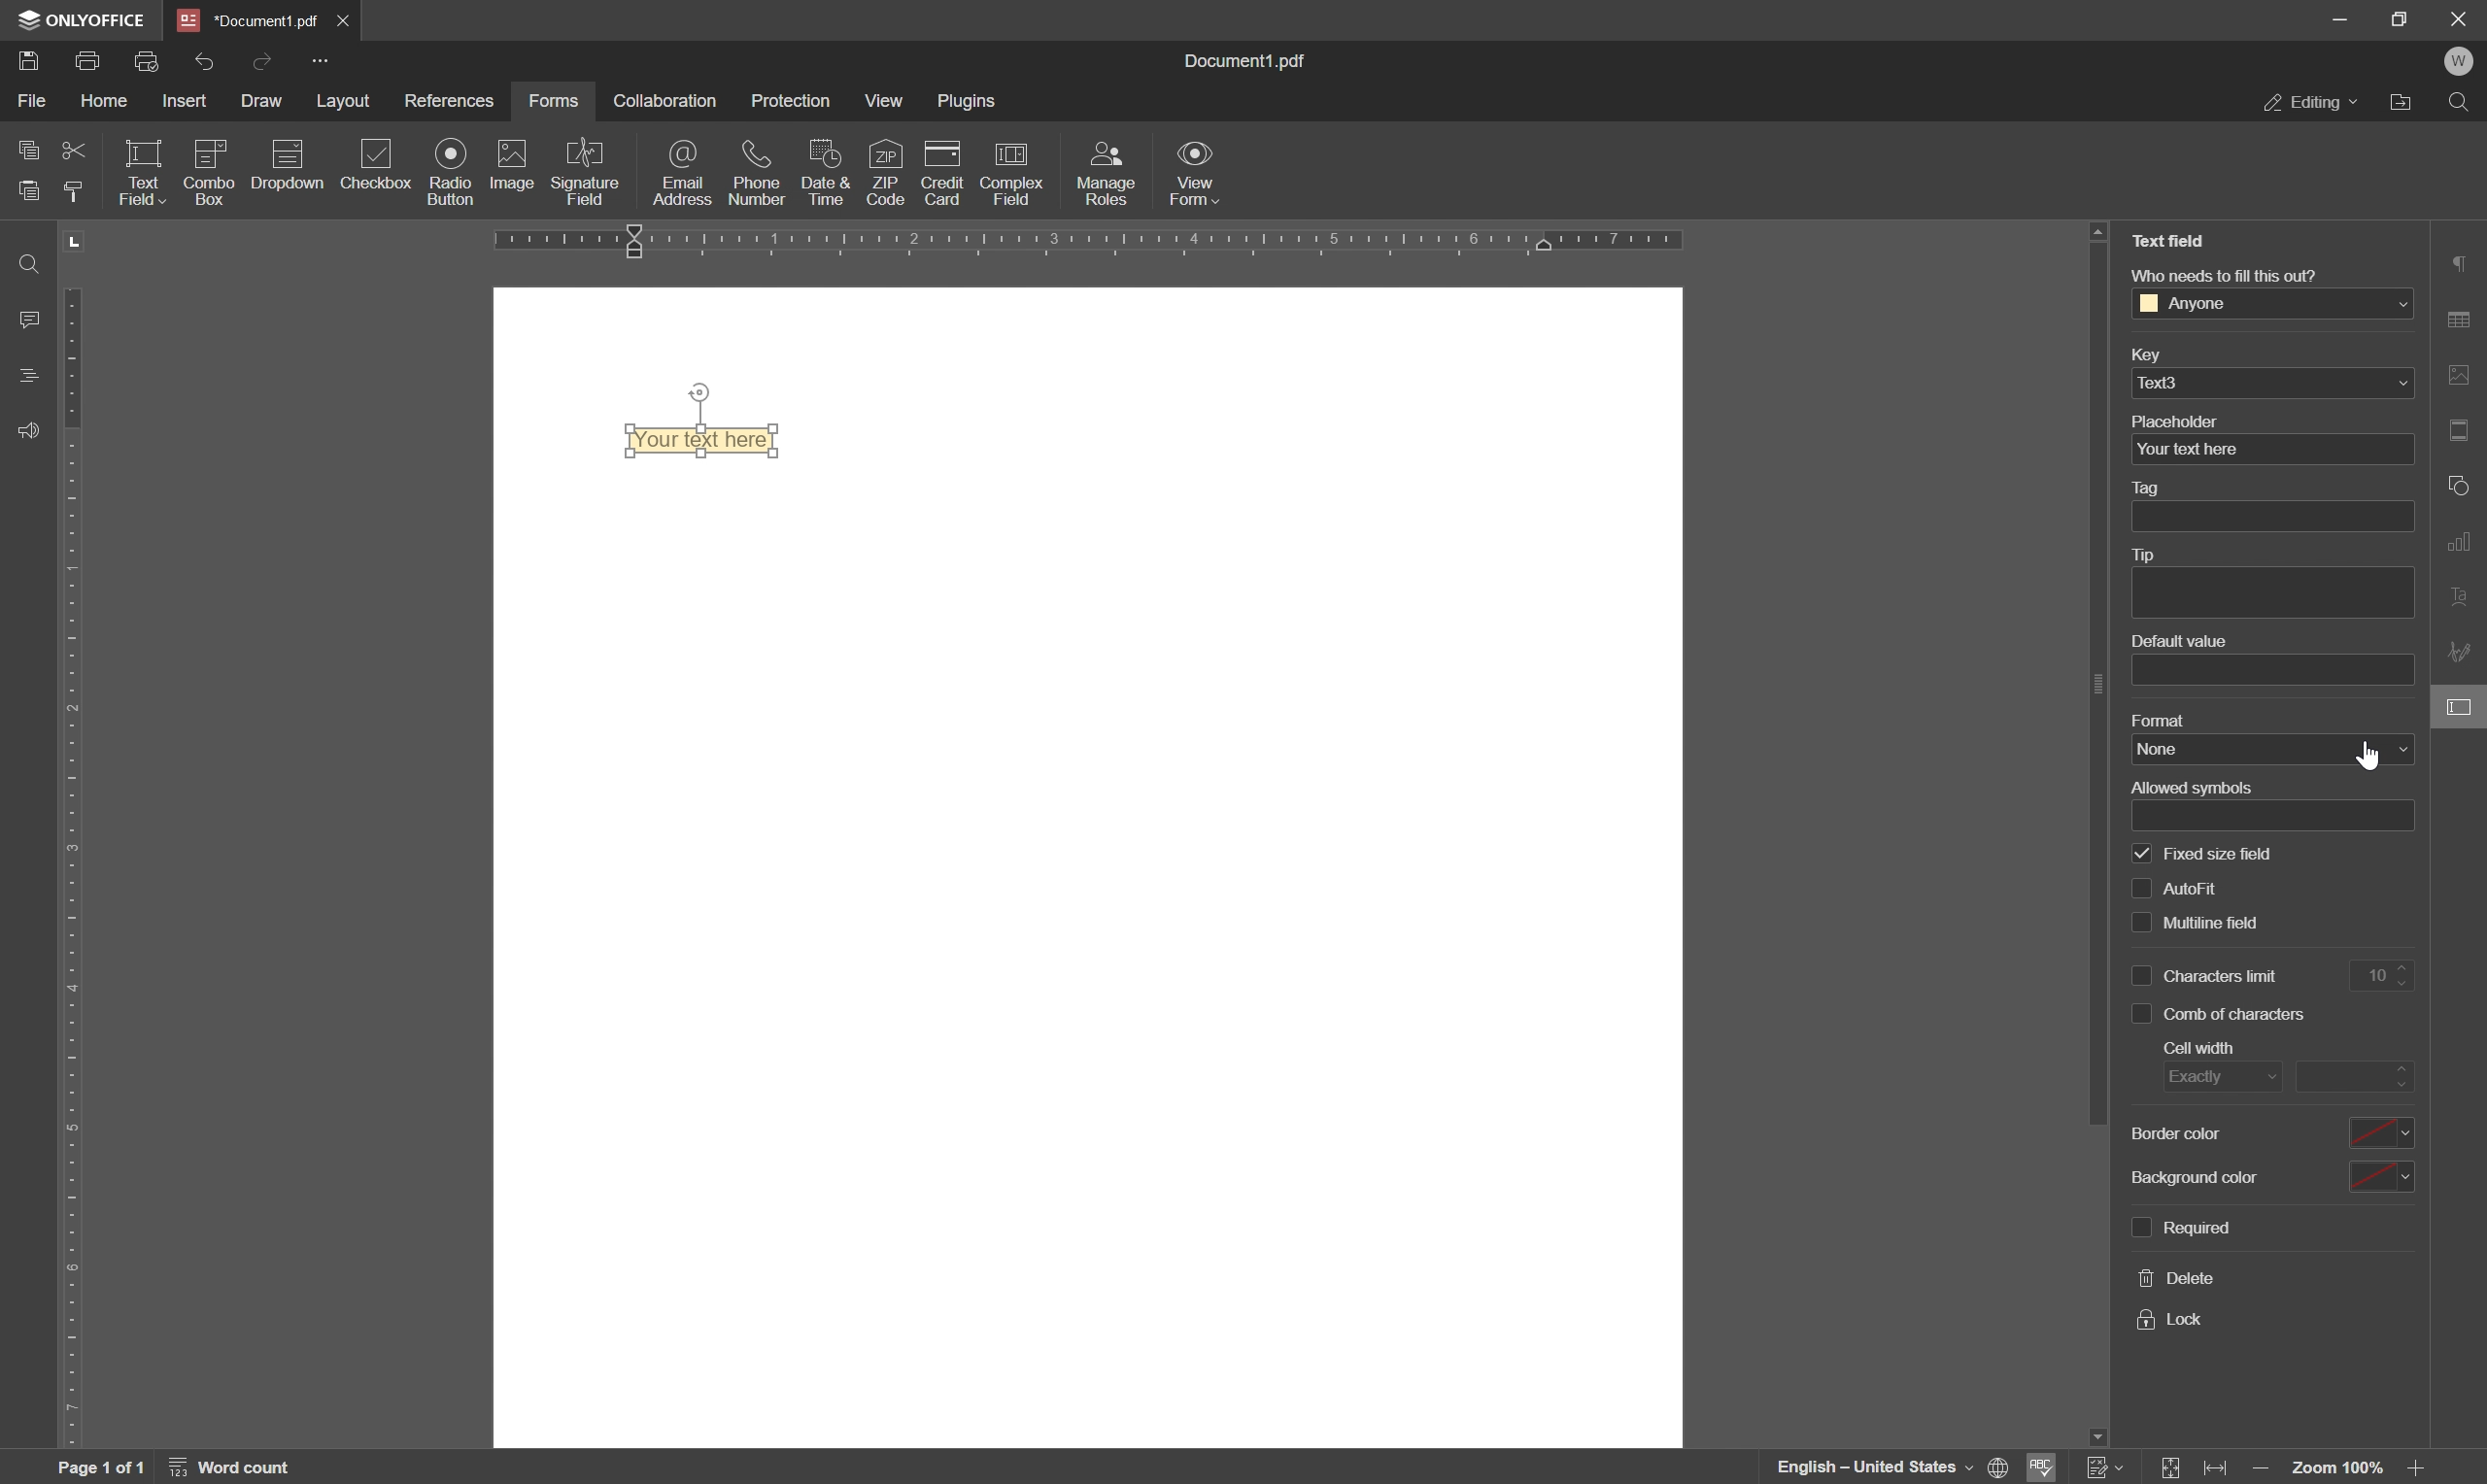 This screenshot has height=1484, width=2487. Describe the element at coordinates (2397, 305) in the screenshot. I see `drop down` at that location.